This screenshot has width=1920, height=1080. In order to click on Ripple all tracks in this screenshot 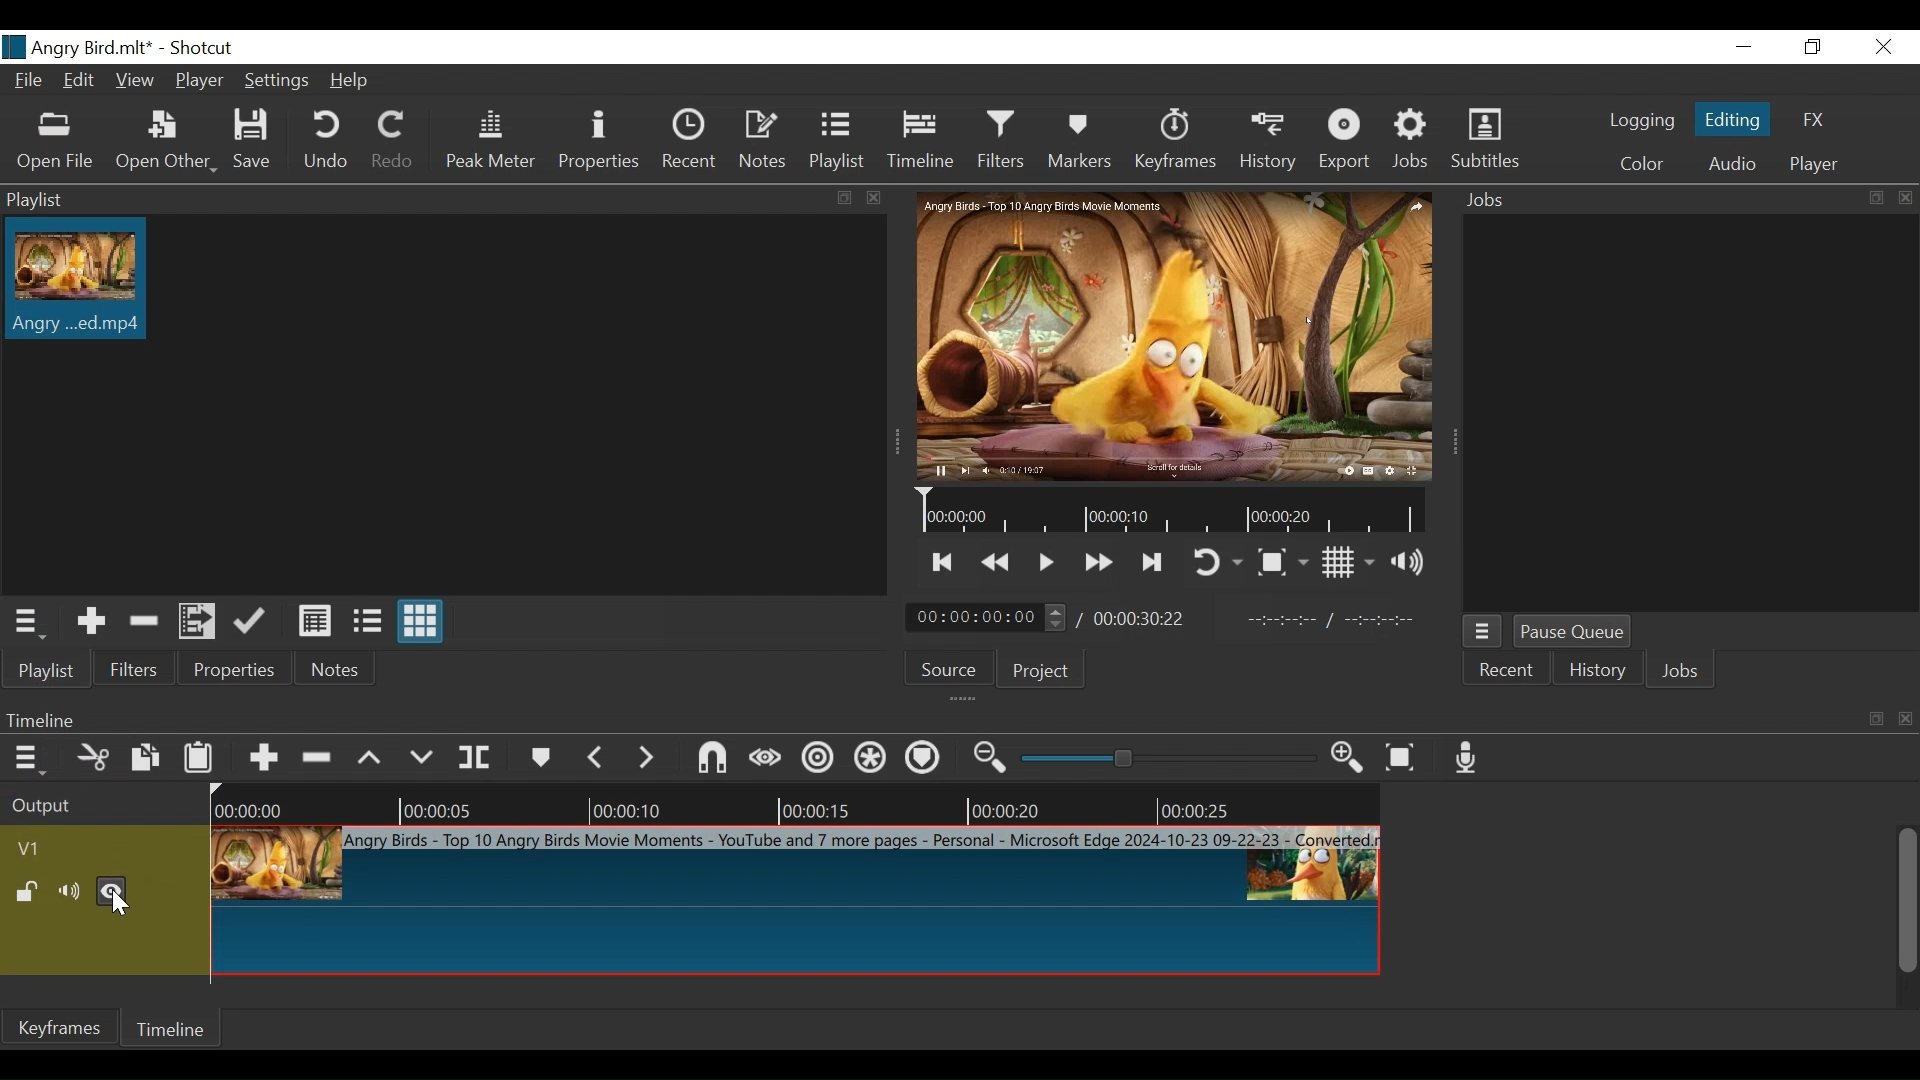, I will do `click(868, 760)`.